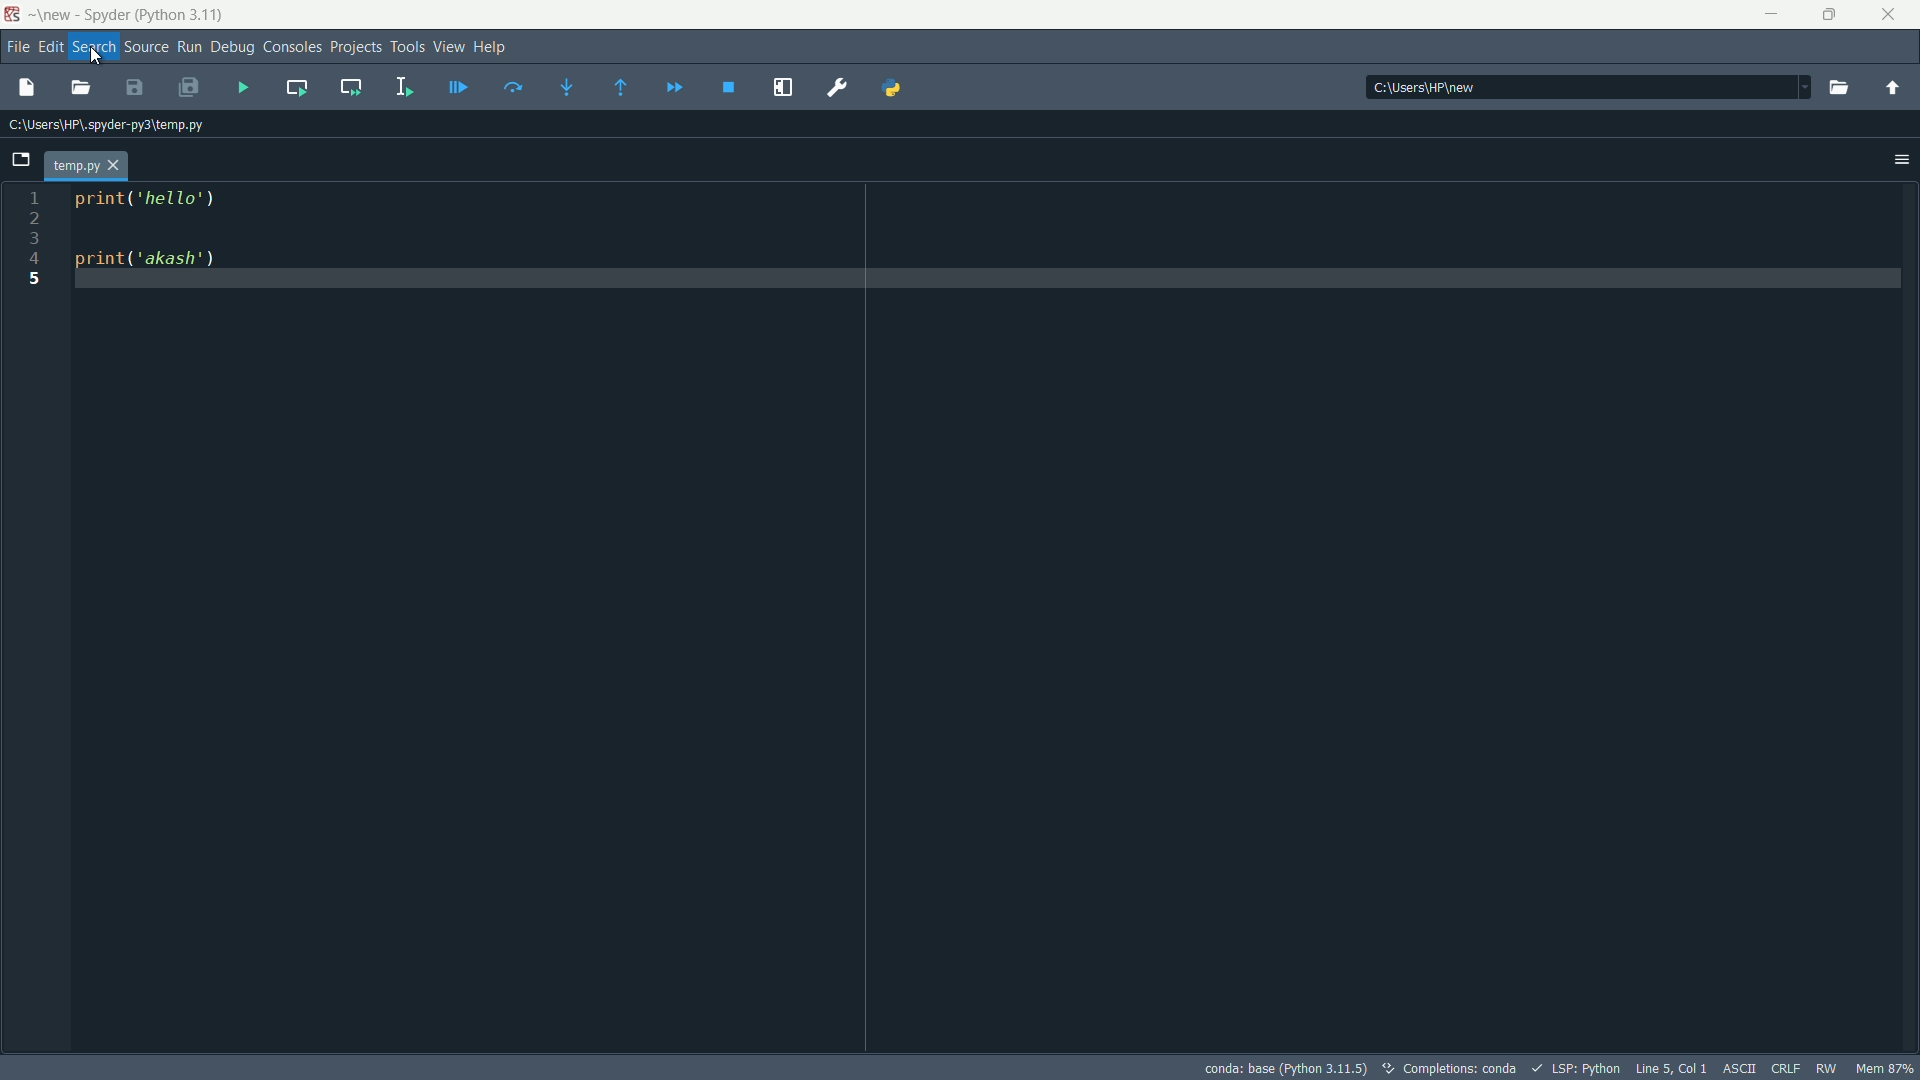  Describe the element at coordinates (1283, 1068) in the screenshot. I see `interpreter` at that location.